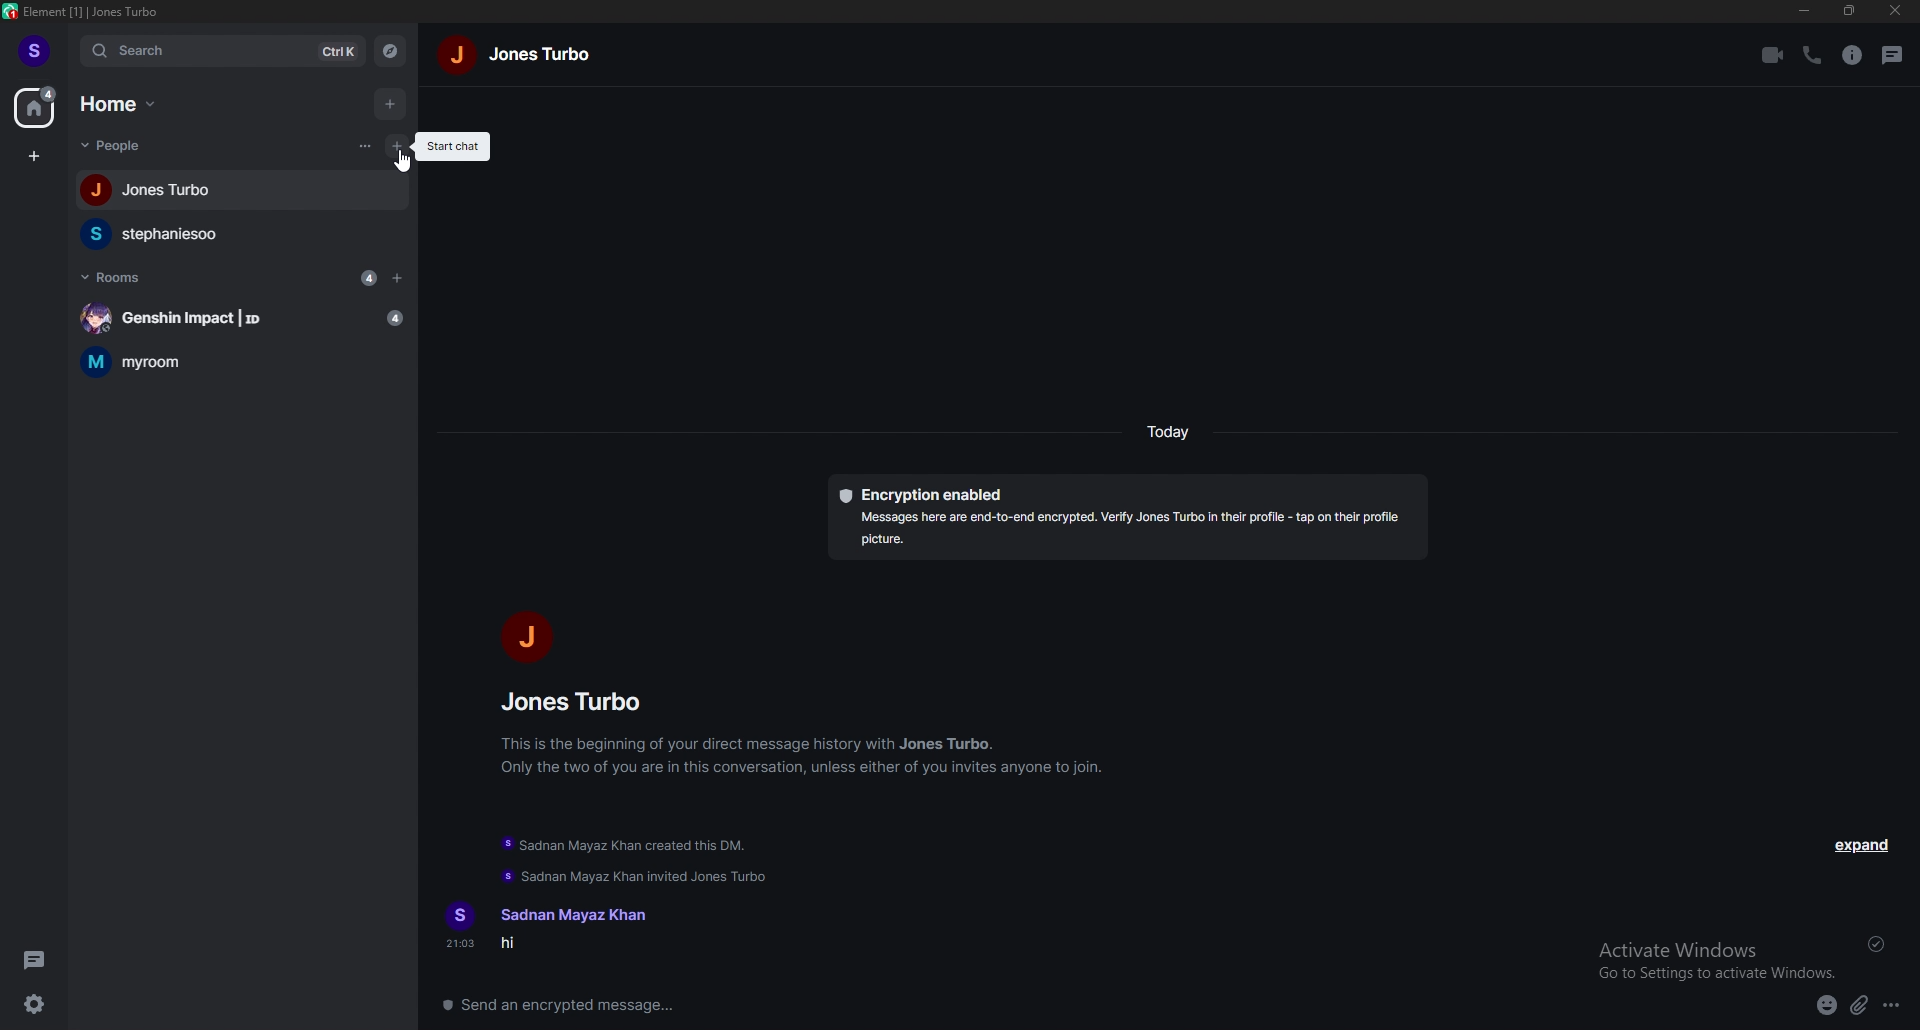 This screenshot has height=1030, width=1920. What do you see at coordinates (400, 158) in the screenshot?
I see `cursor` at bounding box center [400, 158].